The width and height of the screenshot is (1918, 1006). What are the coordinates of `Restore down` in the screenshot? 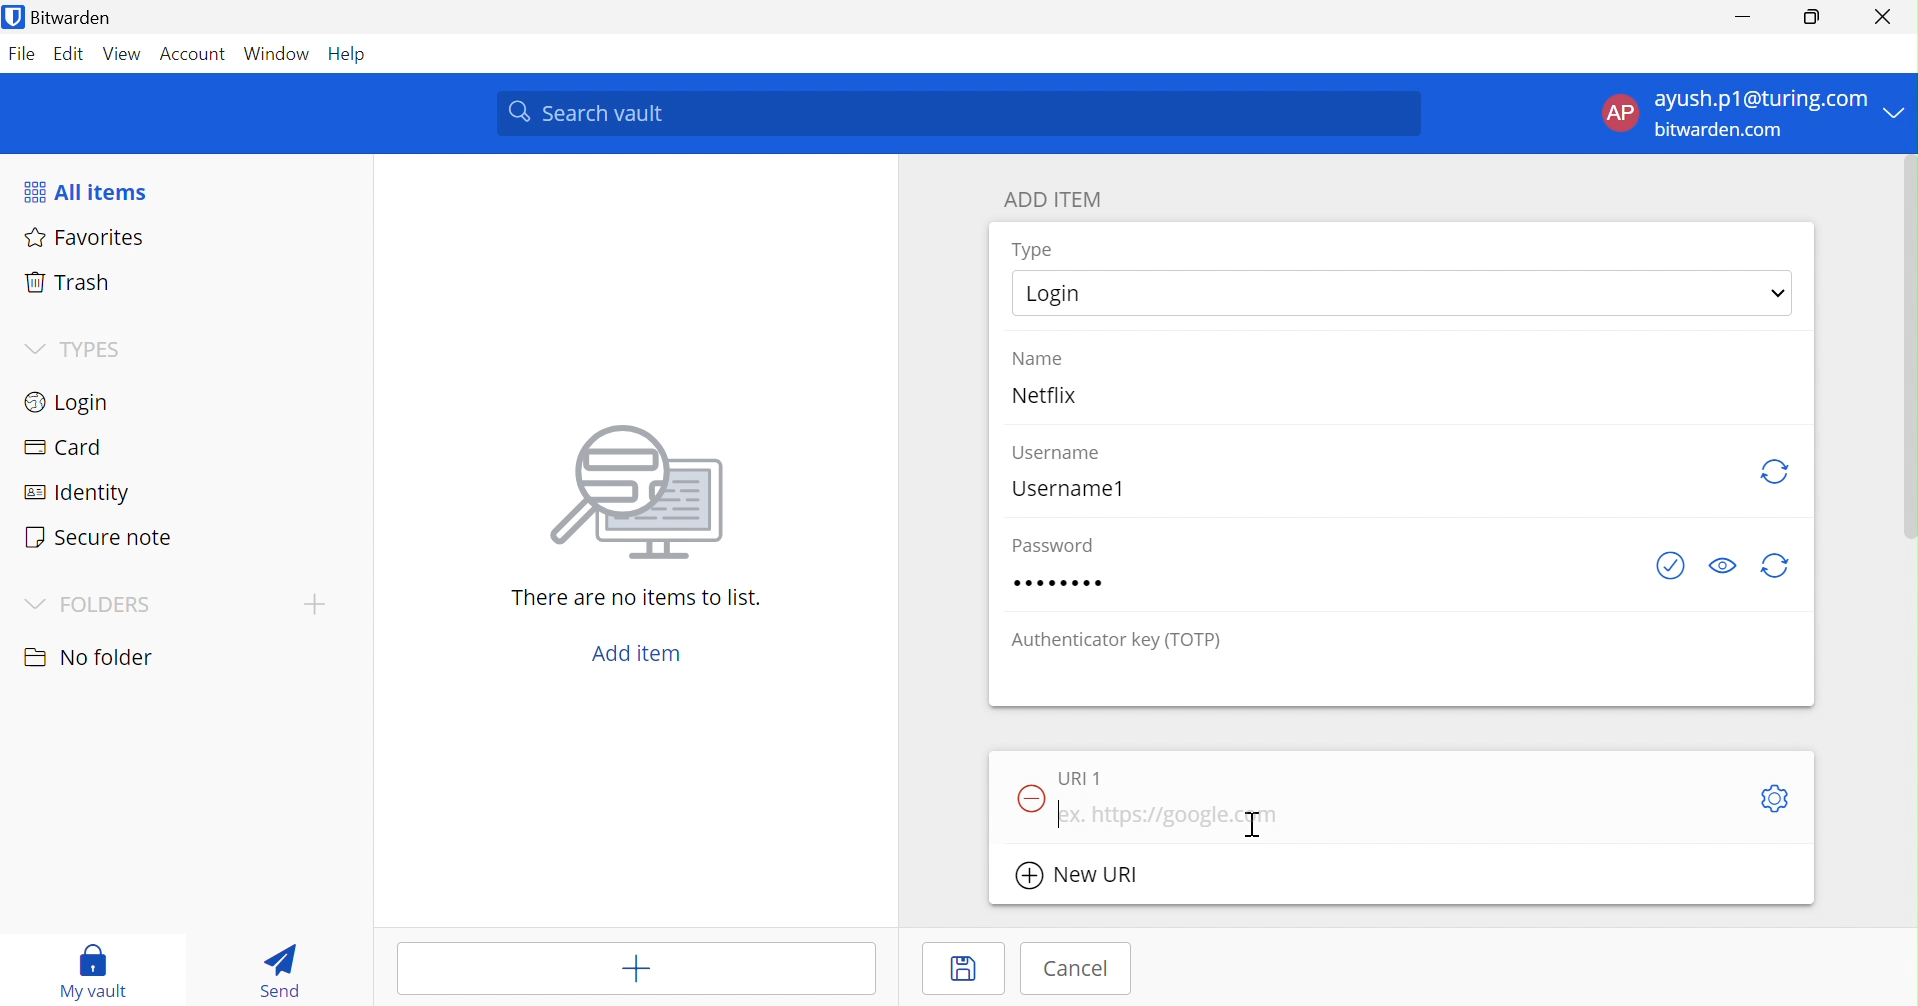 It's located at (1815, 18).